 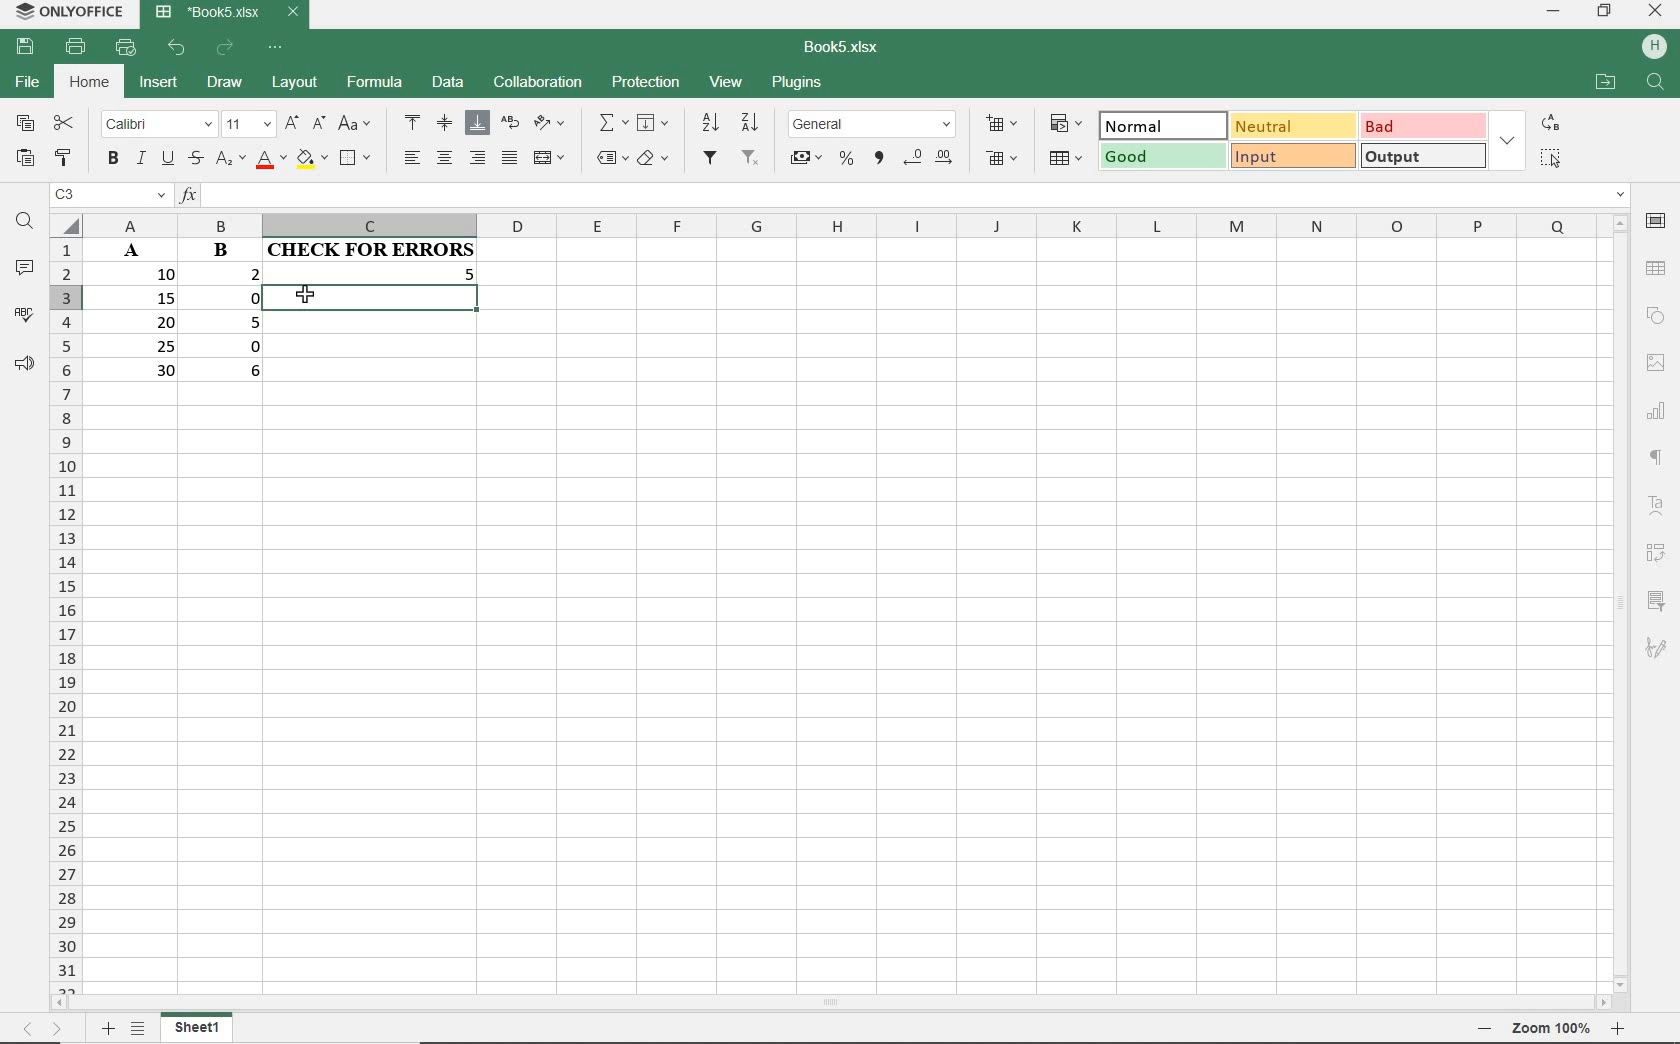 I want to click on SORT DESCENDING, so click(x=709, y=123).